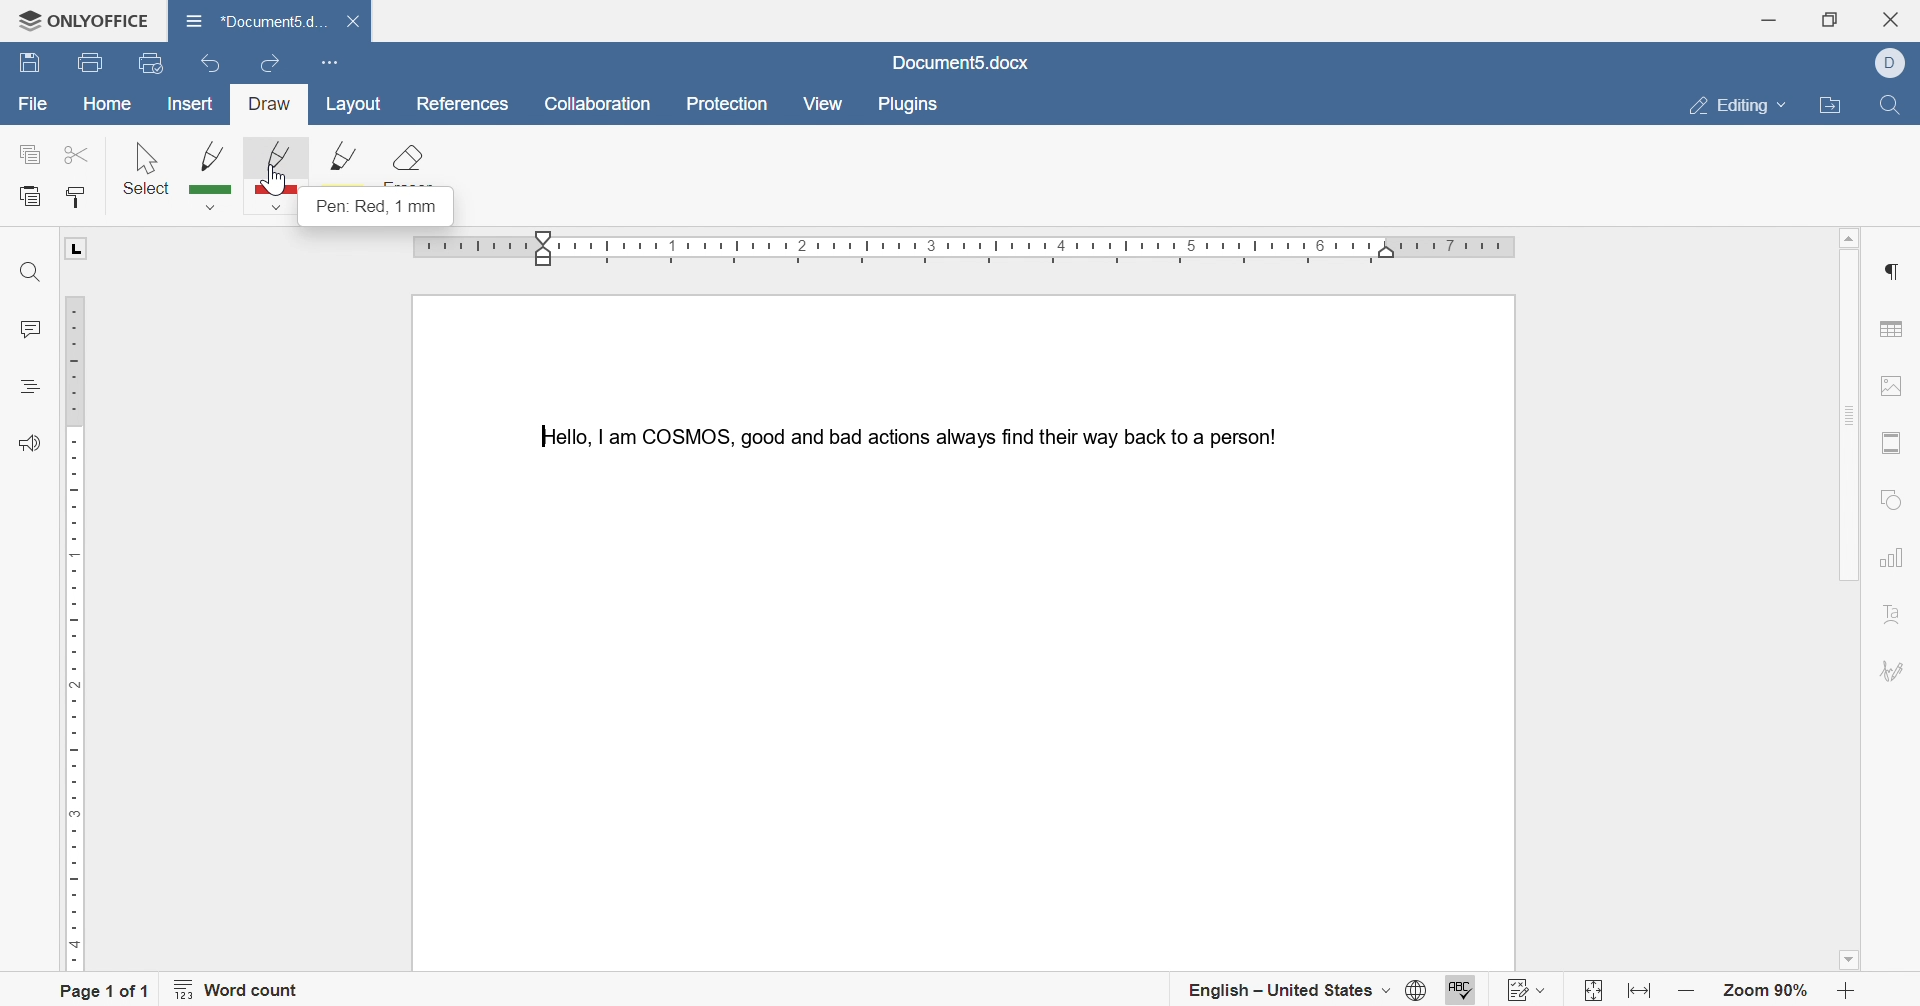 This screenshot has height=1006, width=1920. Describe the element at coordinates (1887, 110) in the screenshot. I see `find` at that location.